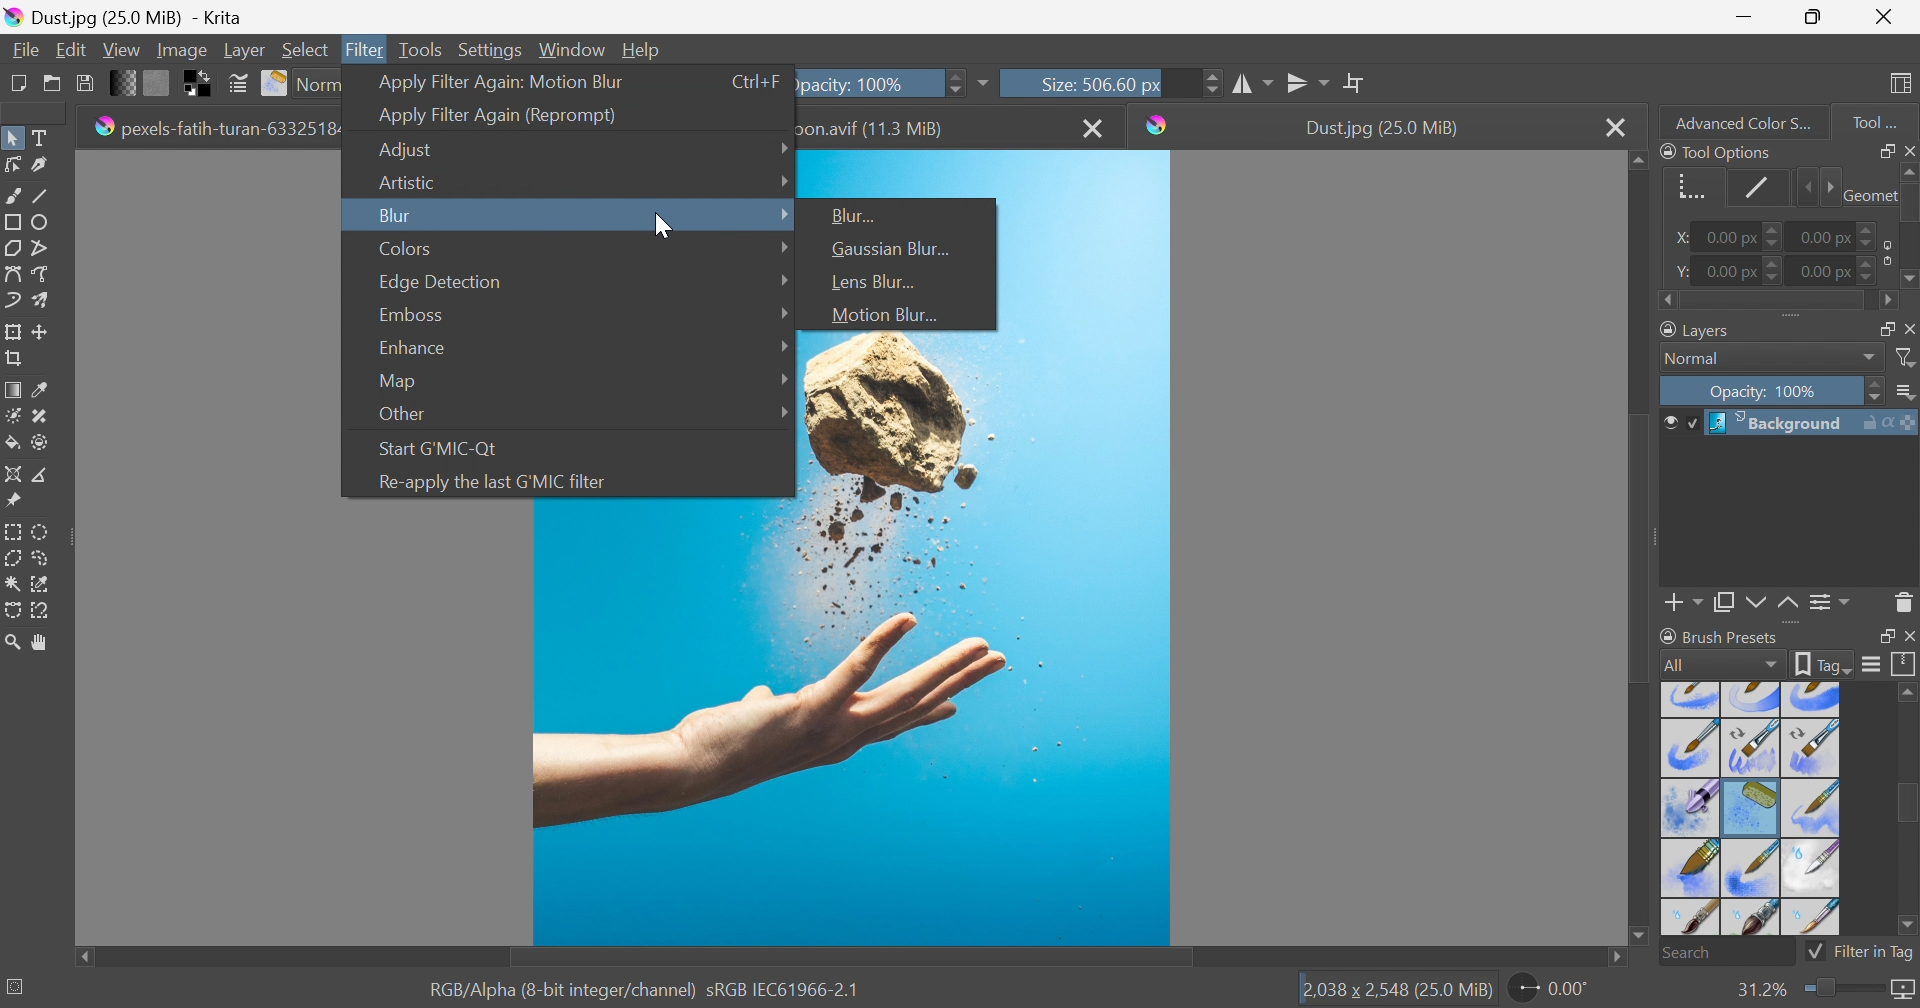 Image resolution: width=1920 pixels, height=1008 pixels. Describe the element at coordinates (1686, 184) in the screenshot. I see `Geometry` at that location.